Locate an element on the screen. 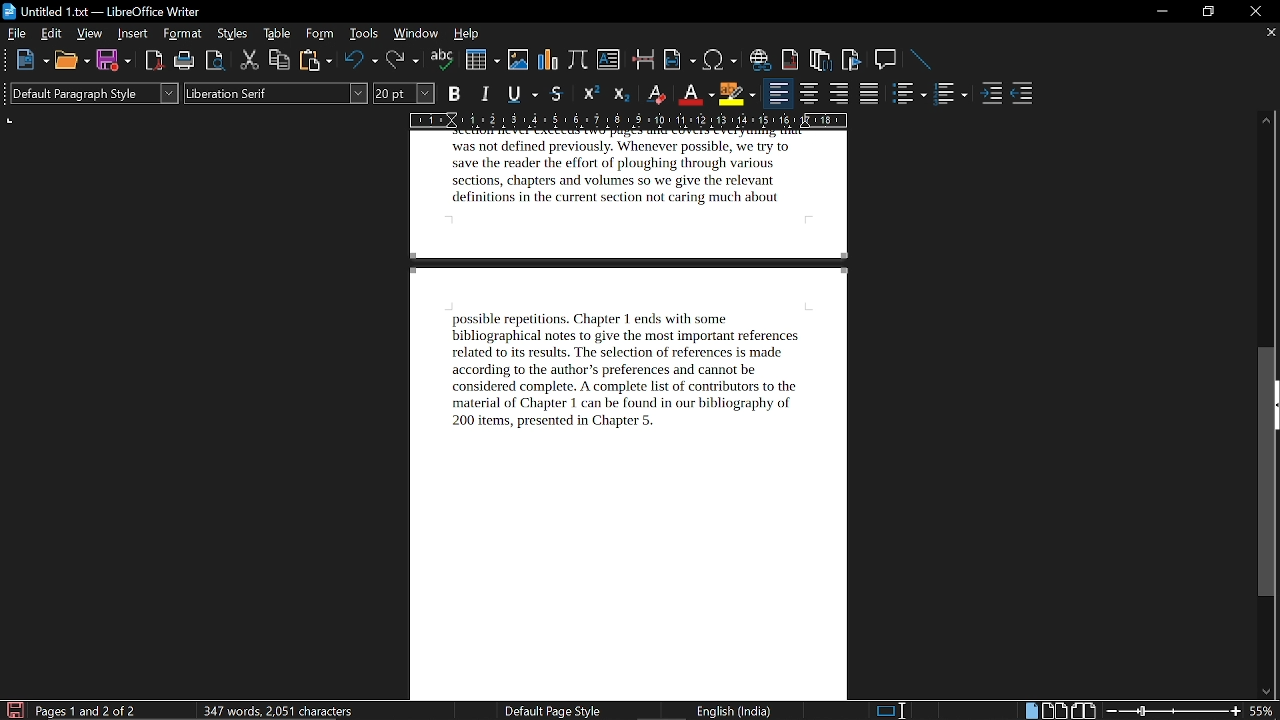 The width and height of the screenshot is (1280, 720). new is located at coordinates (31, 61).